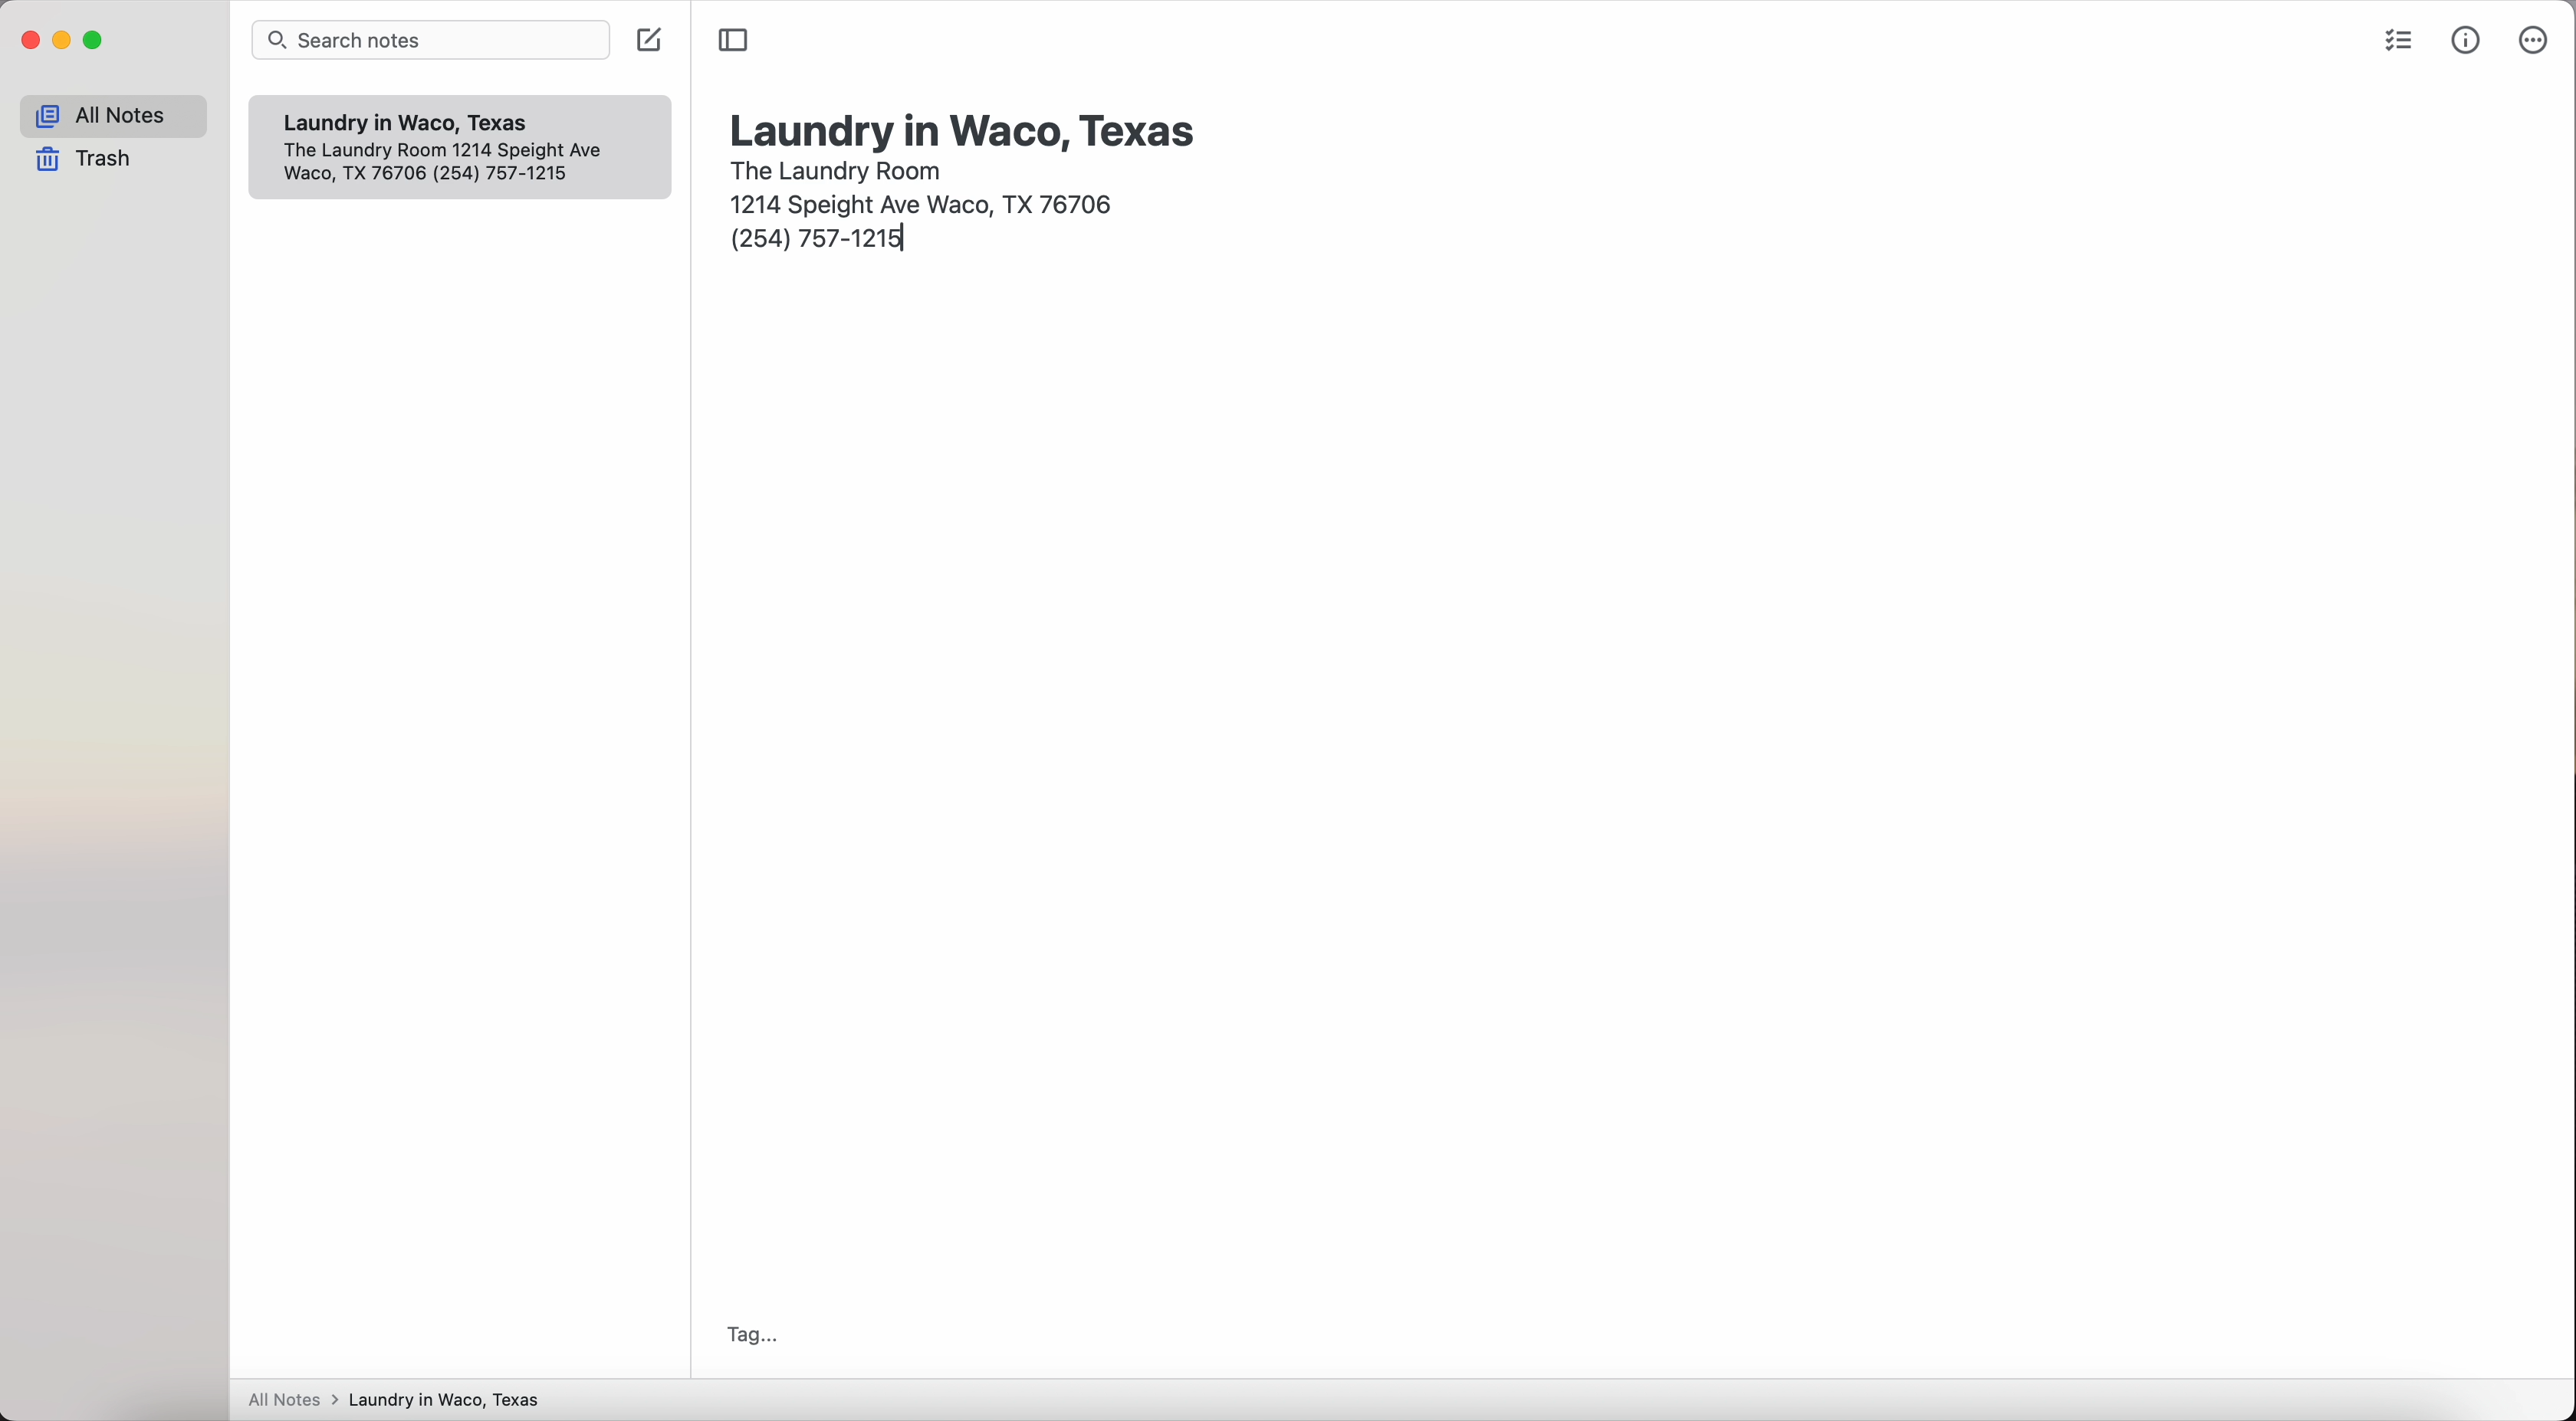 The width and height of the screenshot is (2576, 1421). I want to click on 1214 Speight Ave Waco, TX 76706, so click(928, 201).